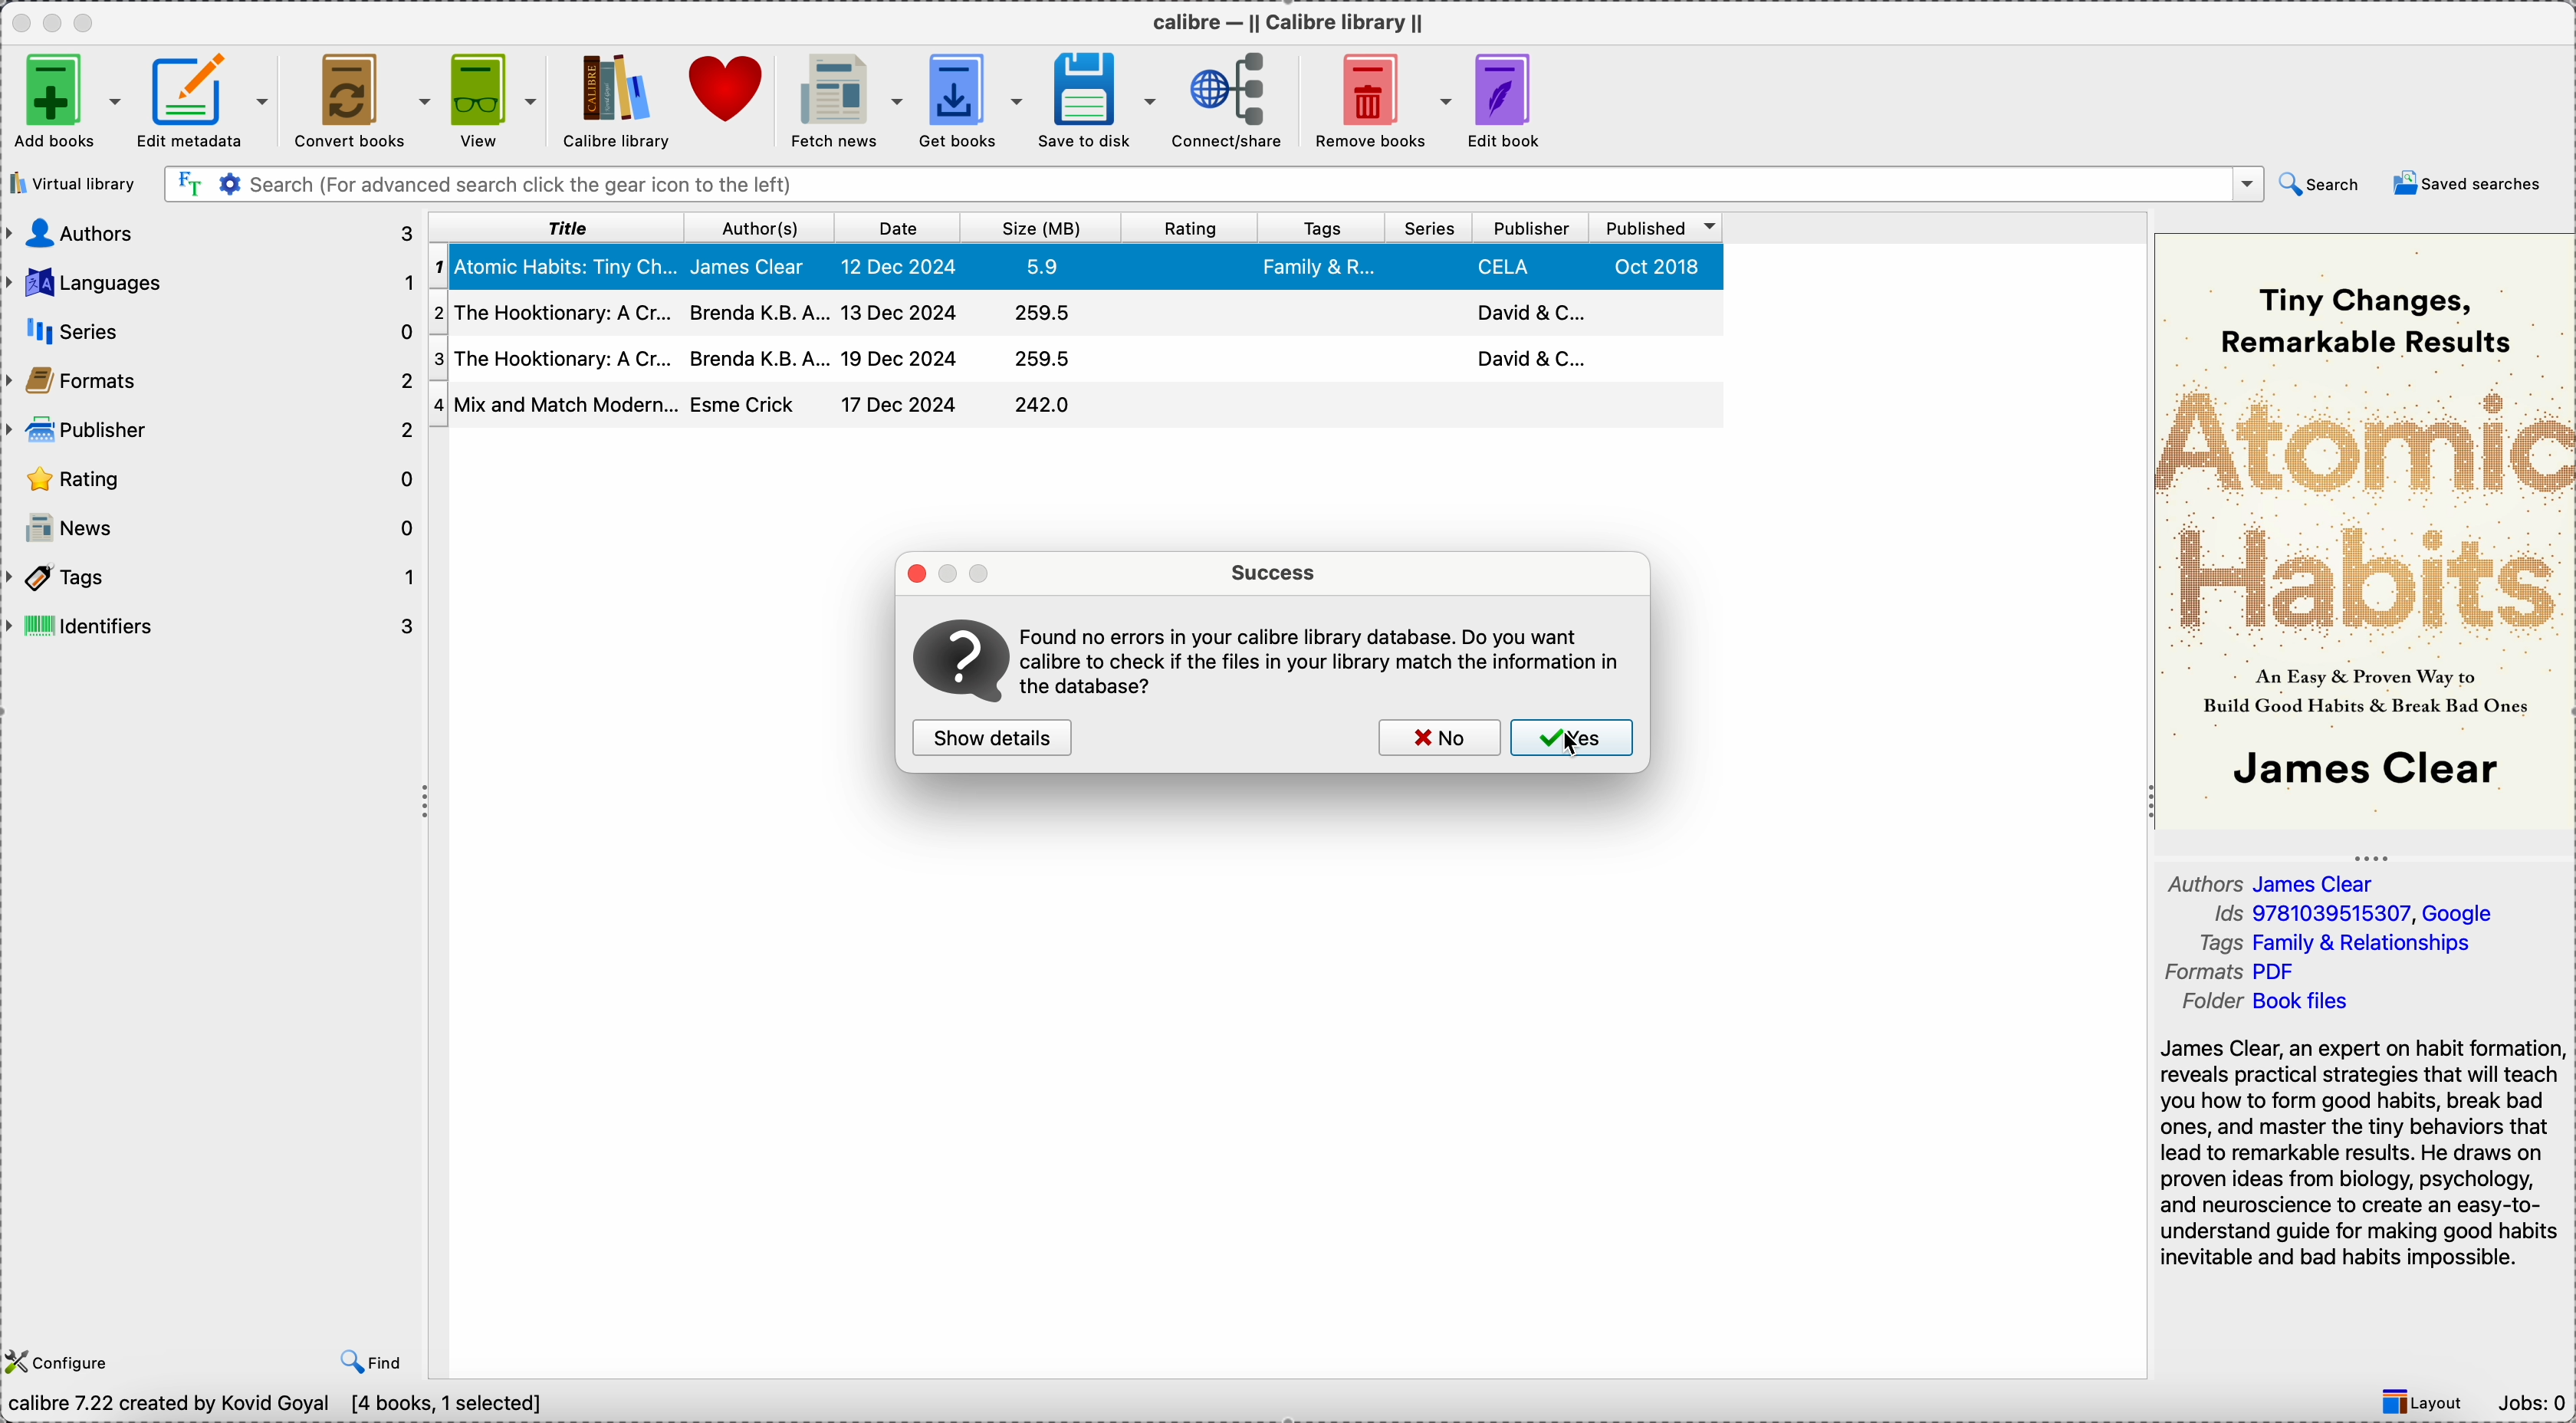 The width and height of the screenshot is (2576, 1423). What do you see at coordinates (209, 235) in the screenshot?
I see `authors` at bounding box center [209, 235].